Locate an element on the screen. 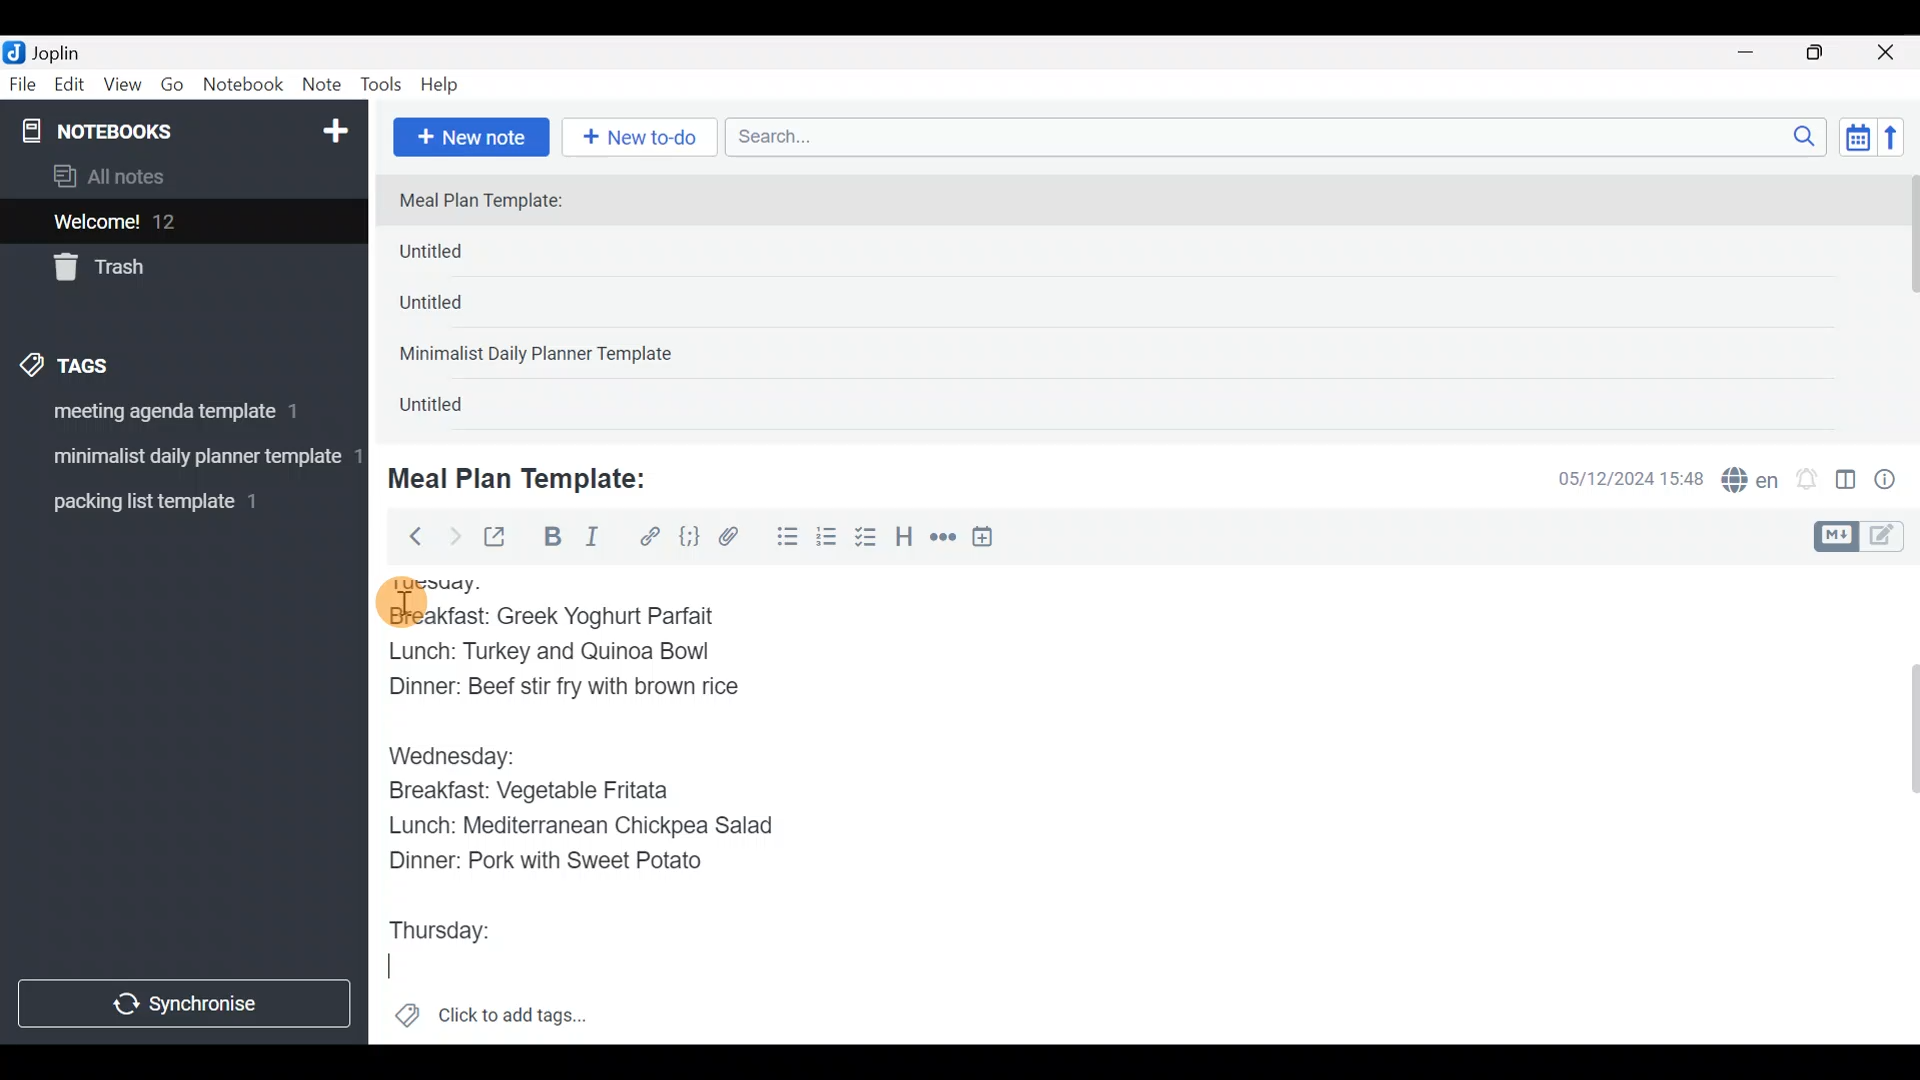  Untitled is located at coordinates (458, 309).